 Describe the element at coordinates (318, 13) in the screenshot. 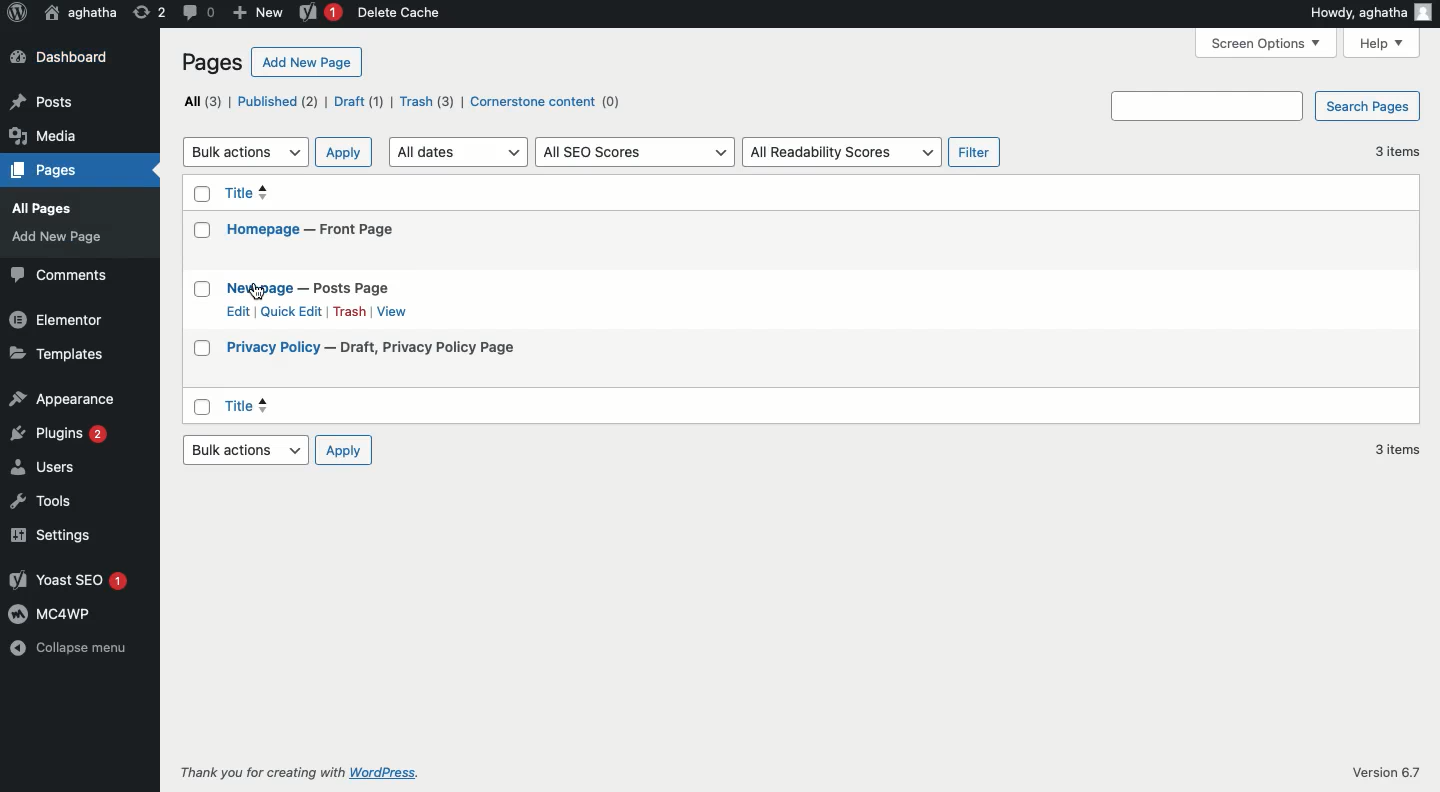

I see `Yoast` at that location.